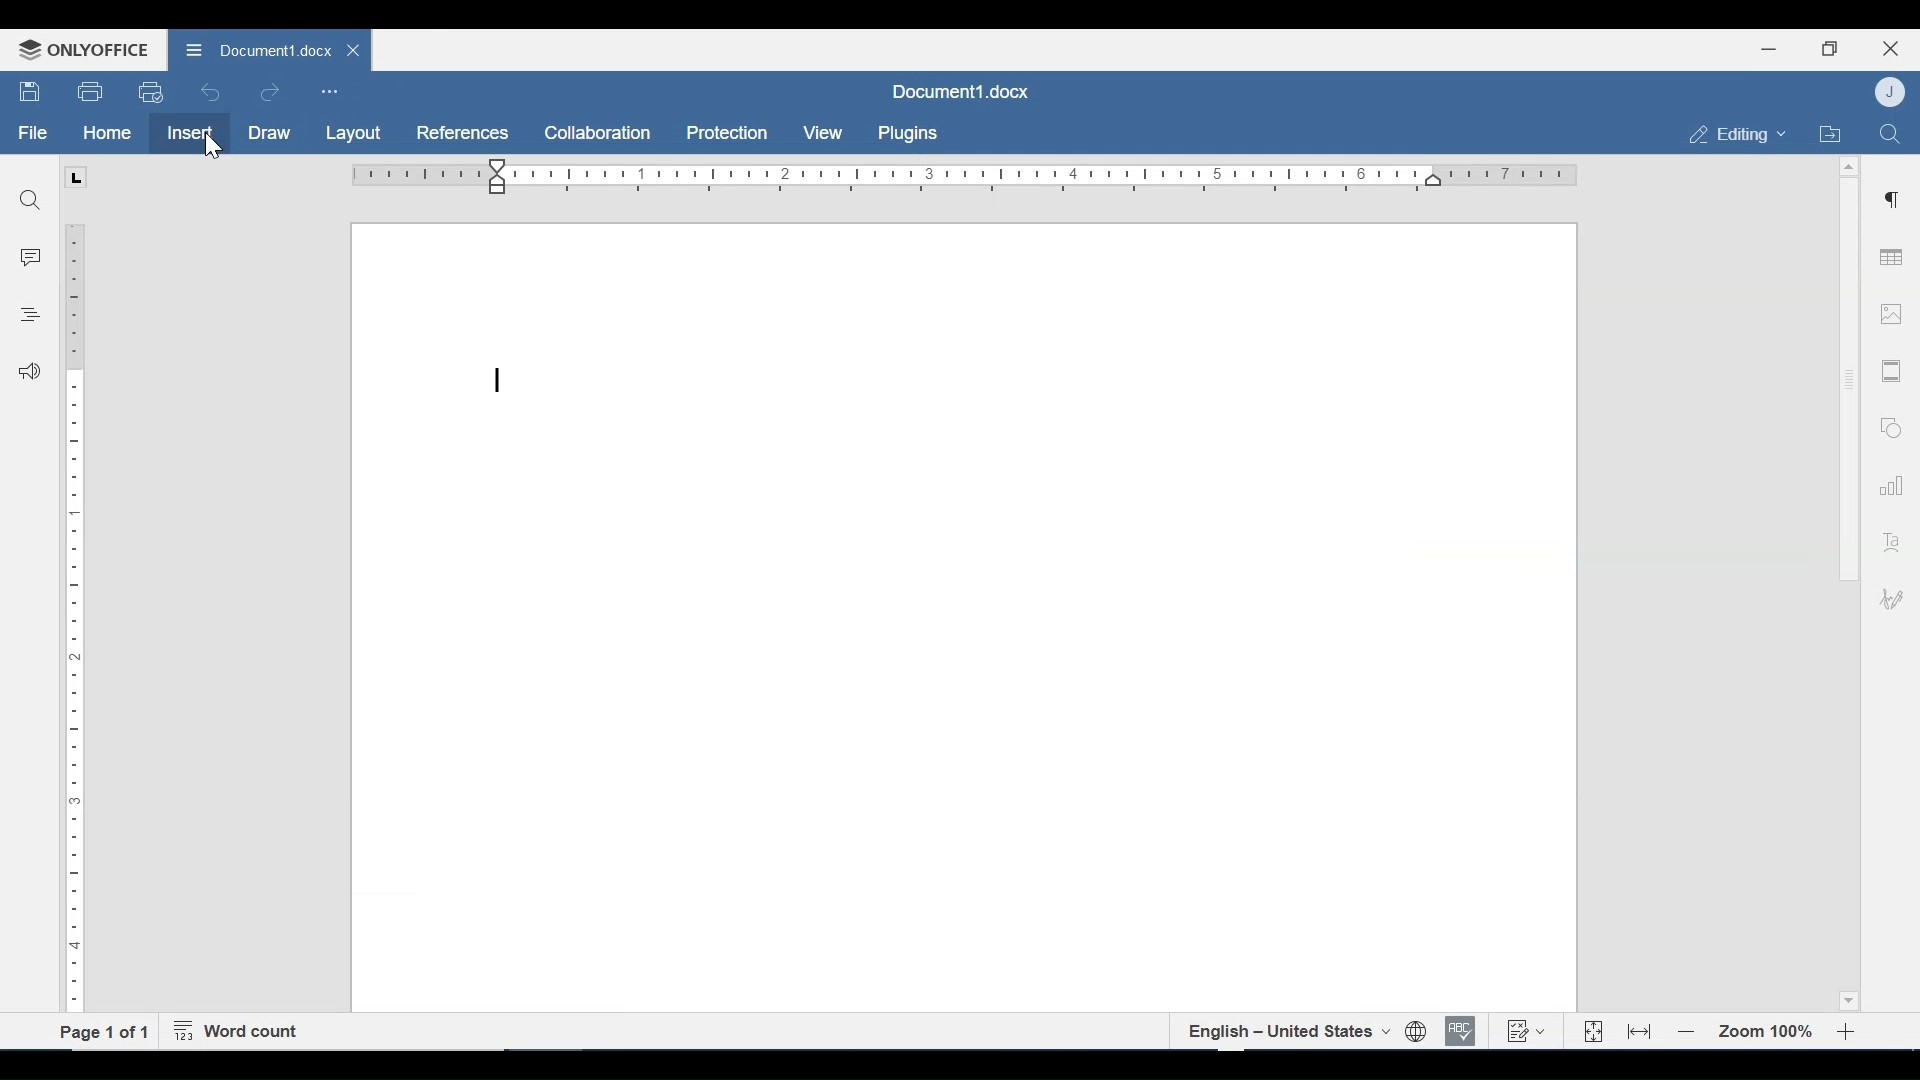 This screenshot has height=1080, width=1920. I want to click on Zoom out, so click(1687, 1033).